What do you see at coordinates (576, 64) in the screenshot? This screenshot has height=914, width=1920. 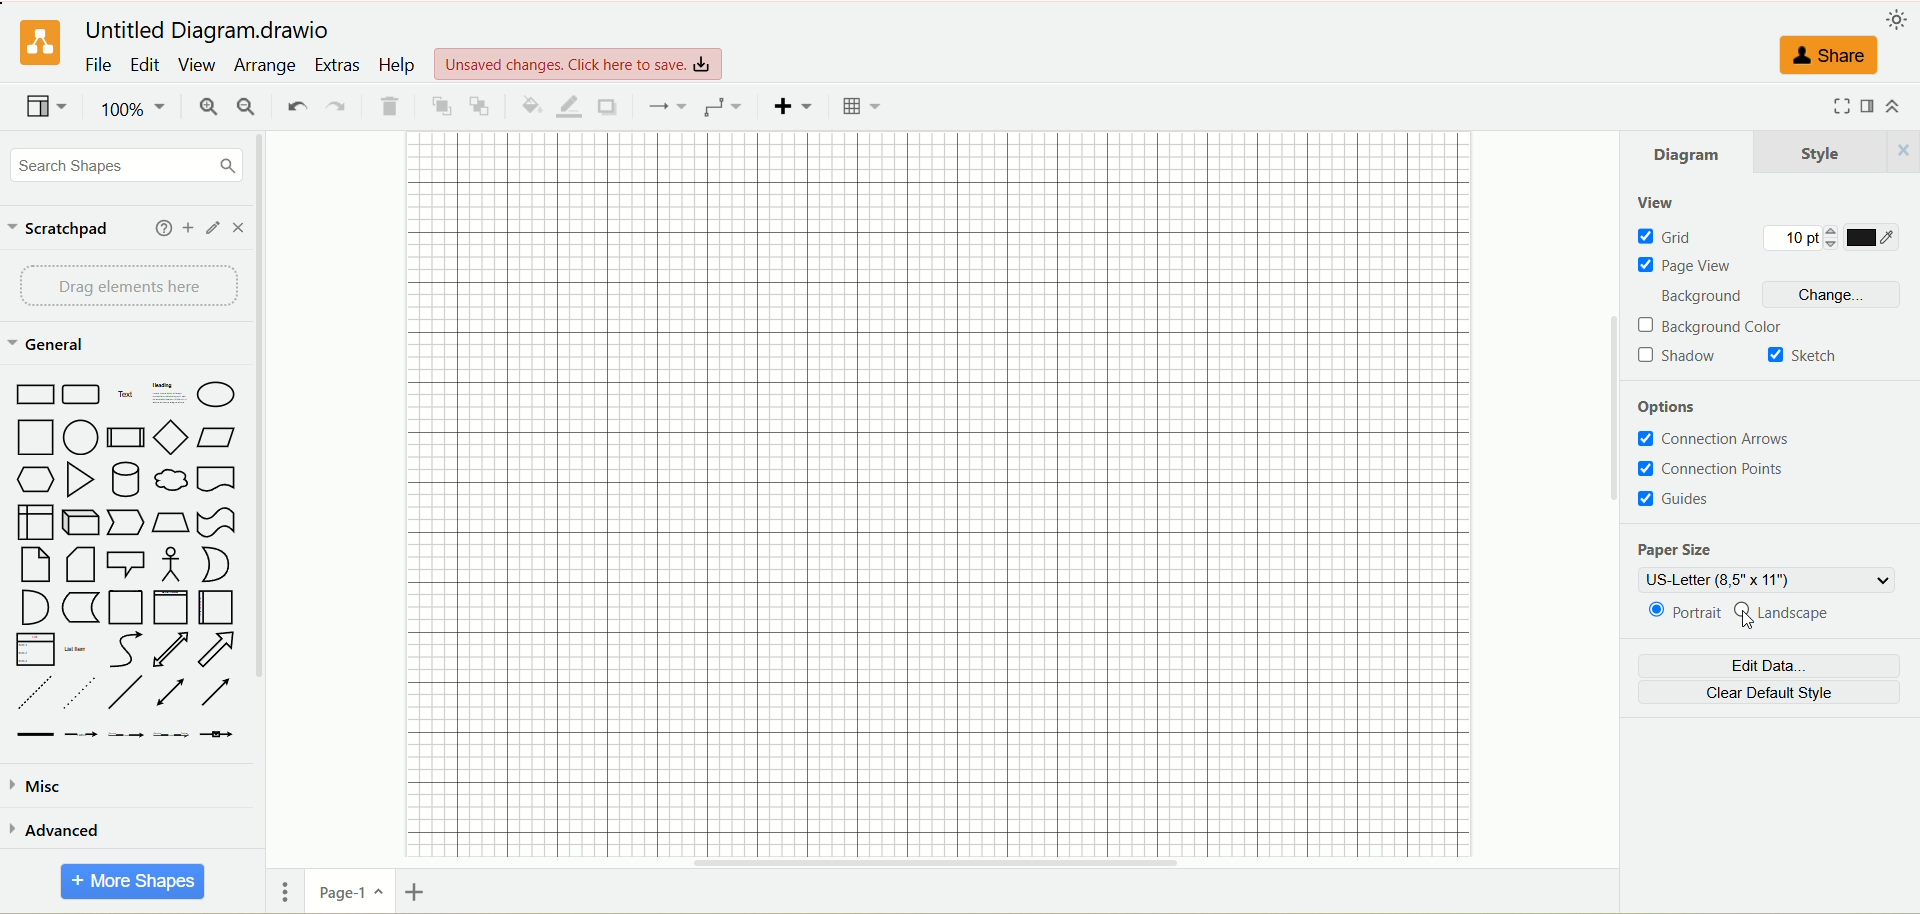 I see `click here to save` at bounding box center [576, 64].